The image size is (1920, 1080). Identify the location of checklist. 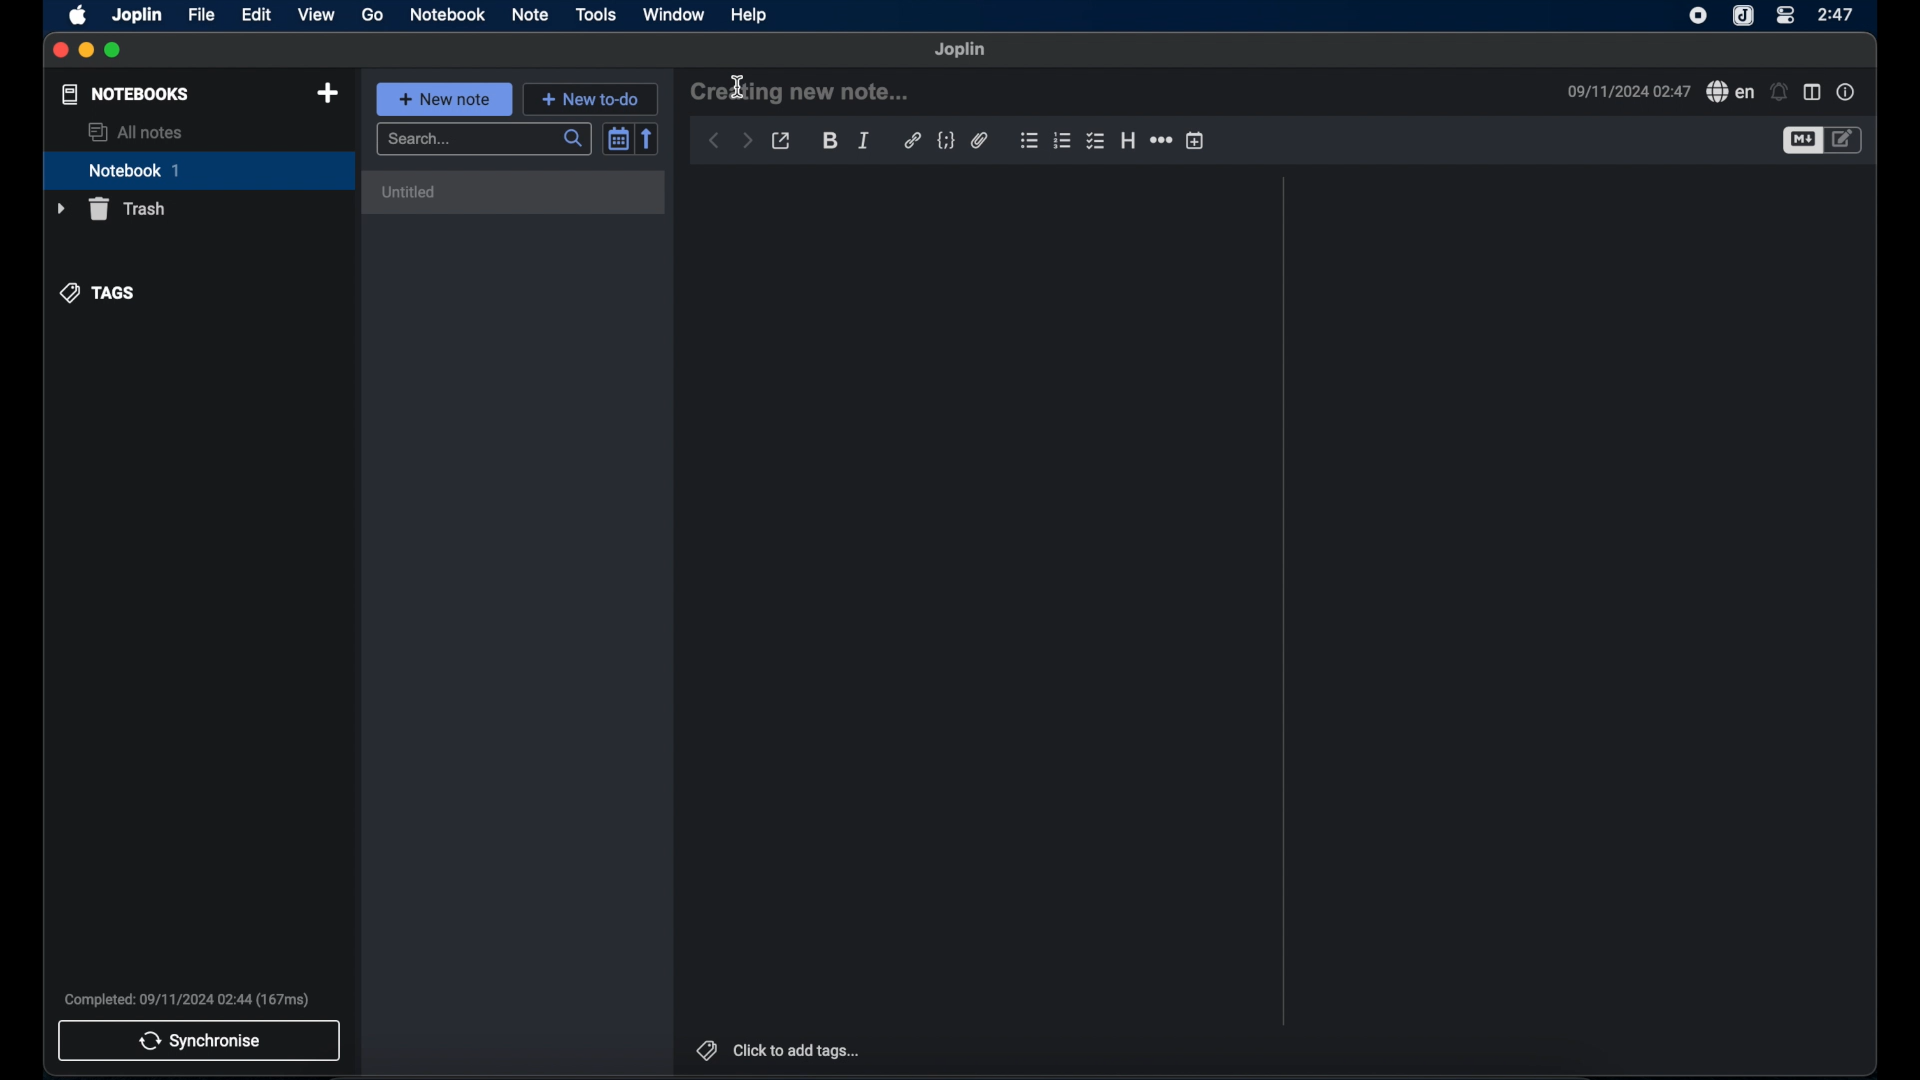
(1095, 142).